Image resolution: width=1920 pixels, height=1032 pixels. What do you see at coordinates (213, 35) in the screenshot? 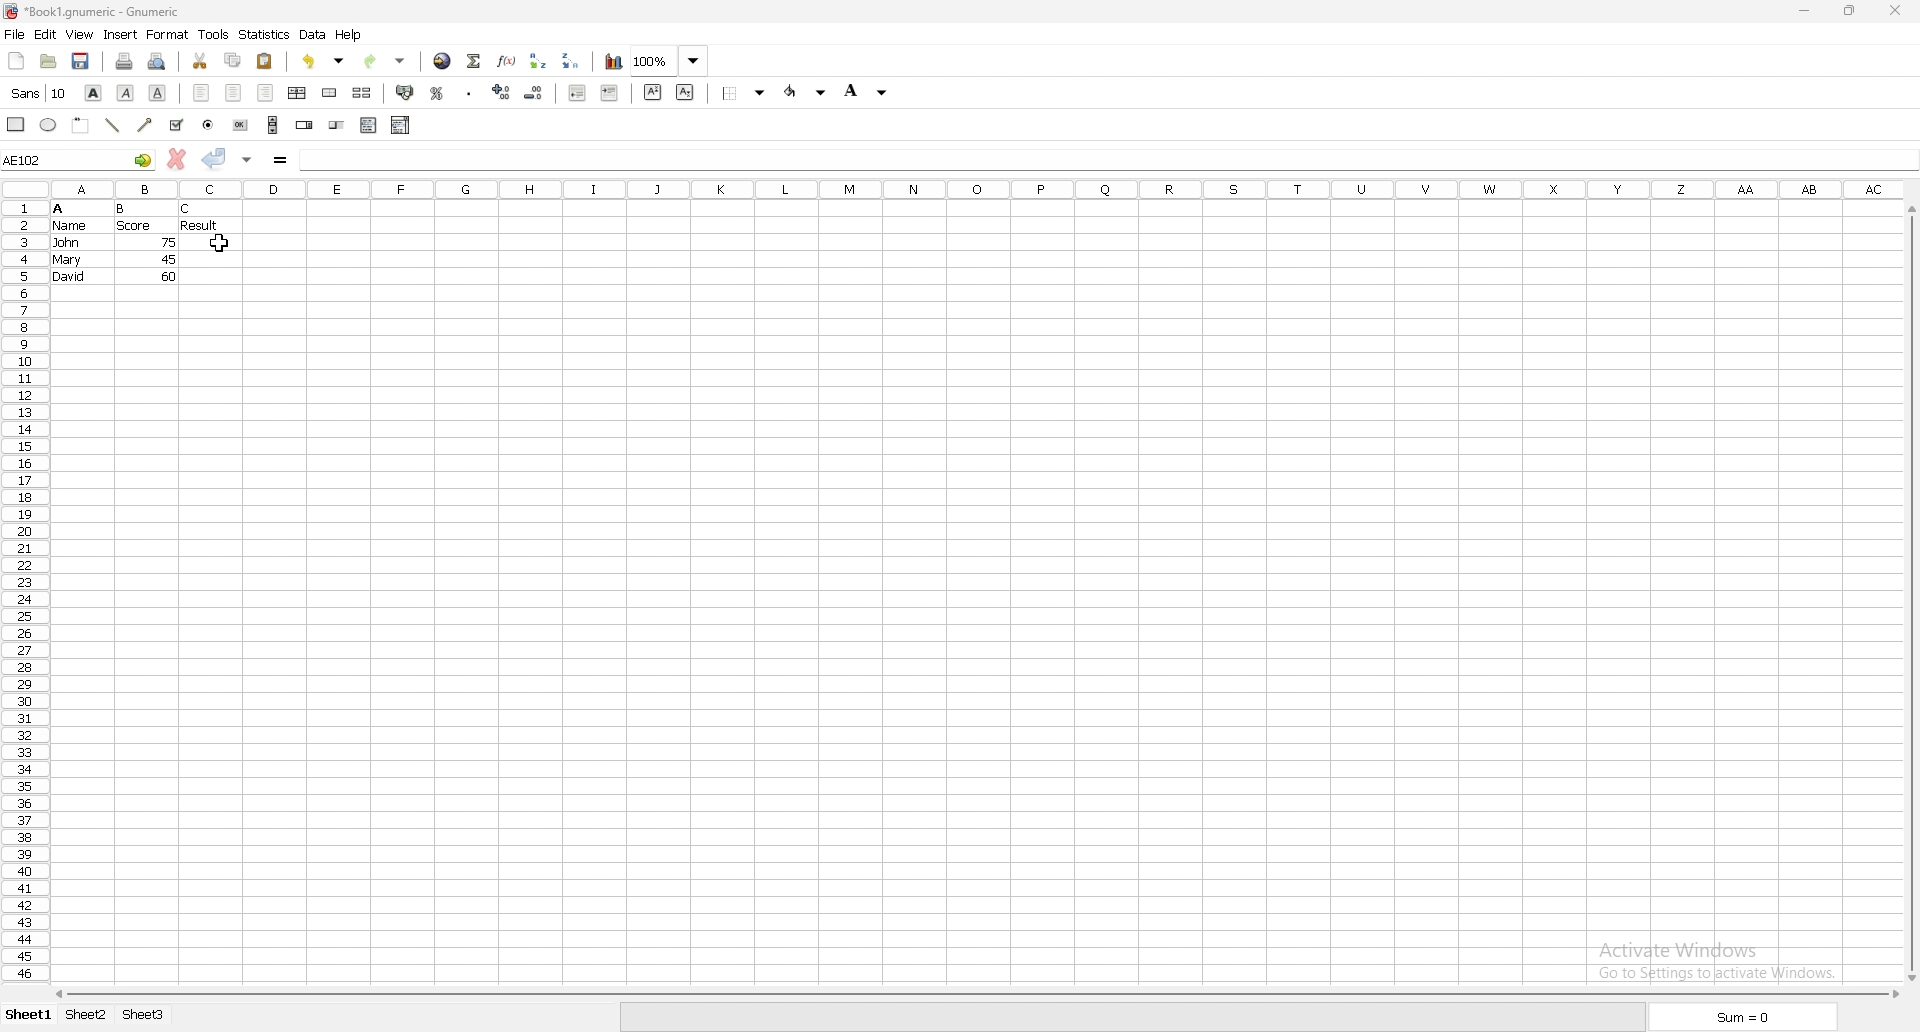
I see `tools` at bounding box center [213, 35].